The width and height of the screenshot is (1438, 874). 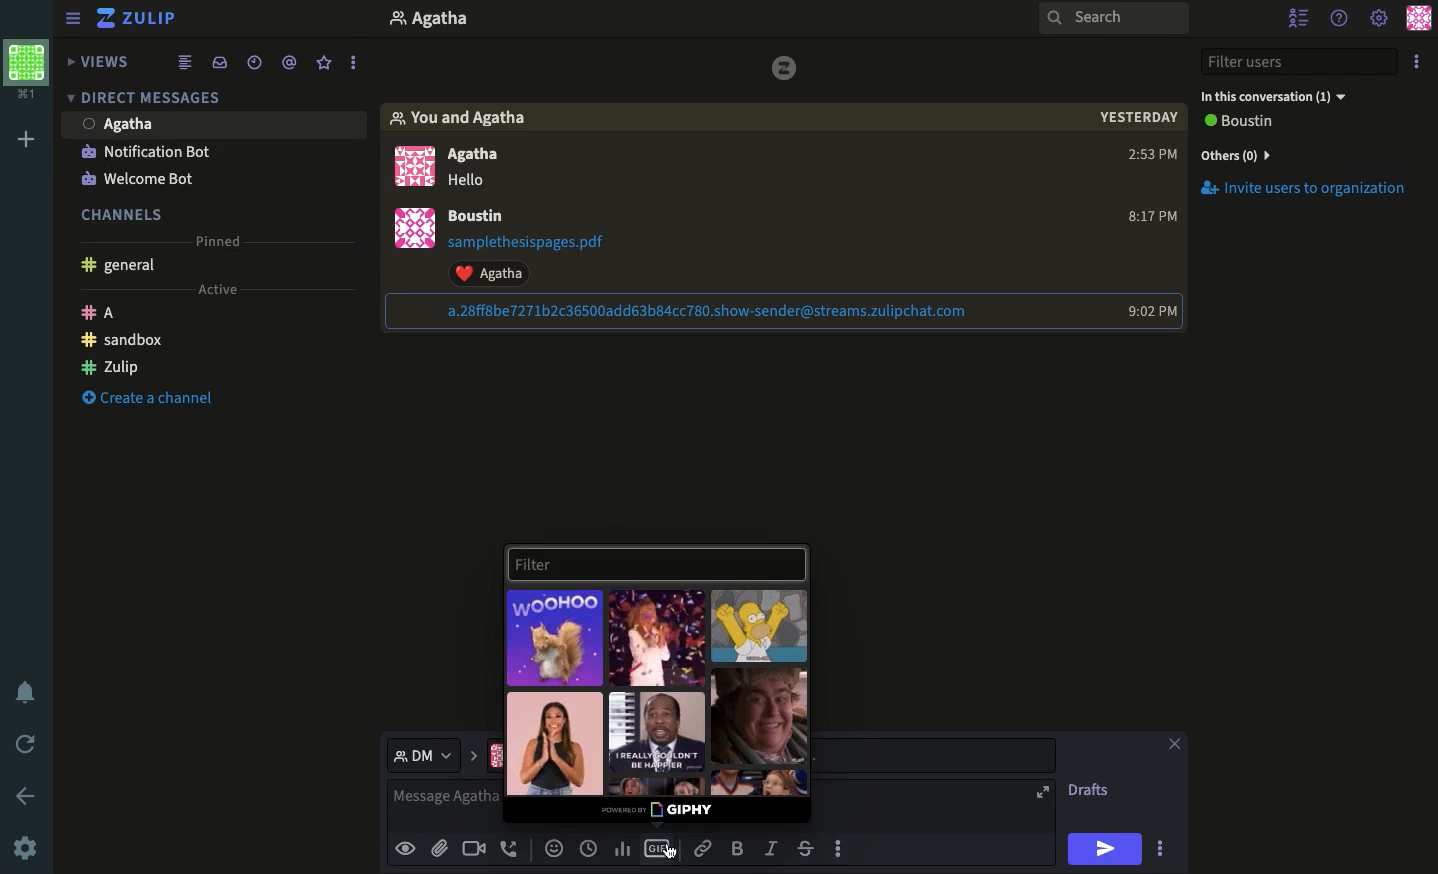 What do you see at coordinates (465, 118) in the screenshot?
I see `You and user` at bounding box center [465, 118].